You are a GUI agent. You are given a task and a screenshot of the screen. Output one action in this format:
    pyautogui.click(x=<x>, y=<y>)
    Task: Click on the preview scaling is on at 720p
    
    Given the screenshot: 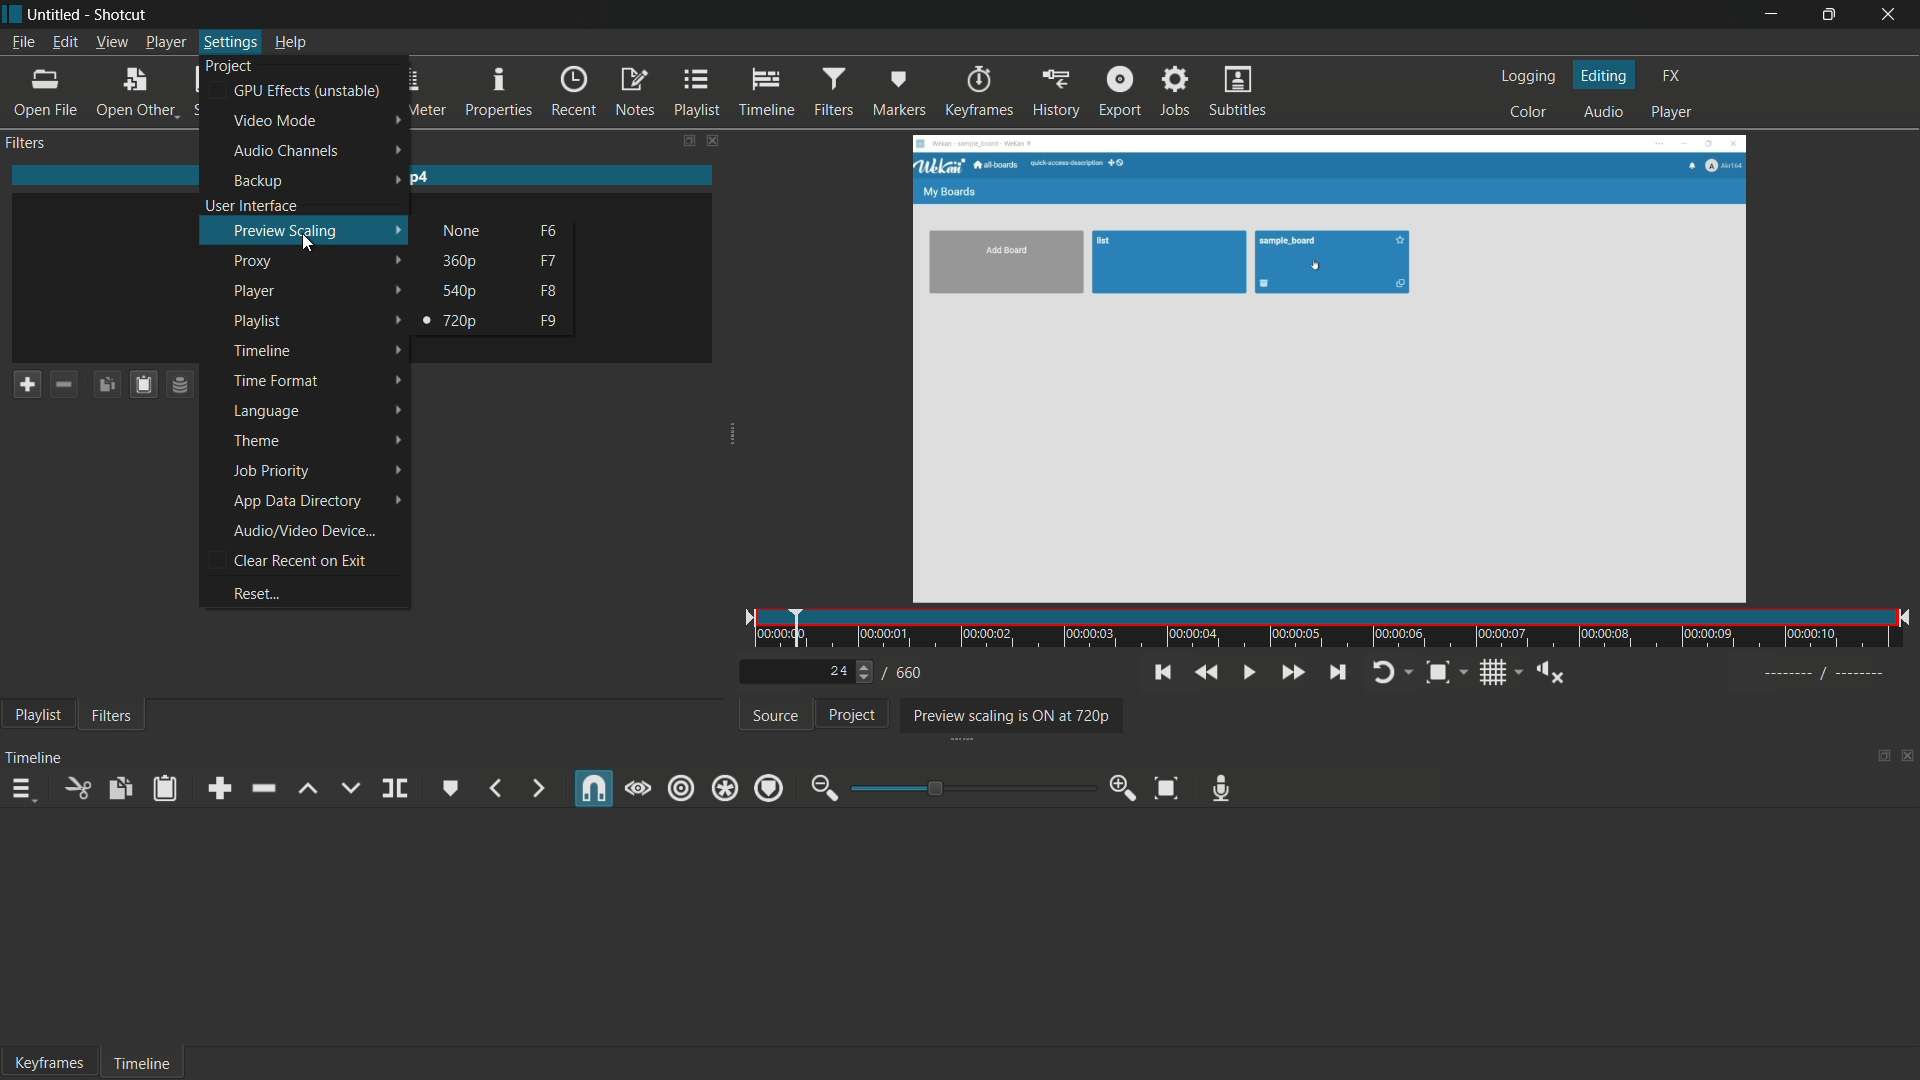 What is the action you would take?
    pyautogui.click(x=1007, y=715)
    